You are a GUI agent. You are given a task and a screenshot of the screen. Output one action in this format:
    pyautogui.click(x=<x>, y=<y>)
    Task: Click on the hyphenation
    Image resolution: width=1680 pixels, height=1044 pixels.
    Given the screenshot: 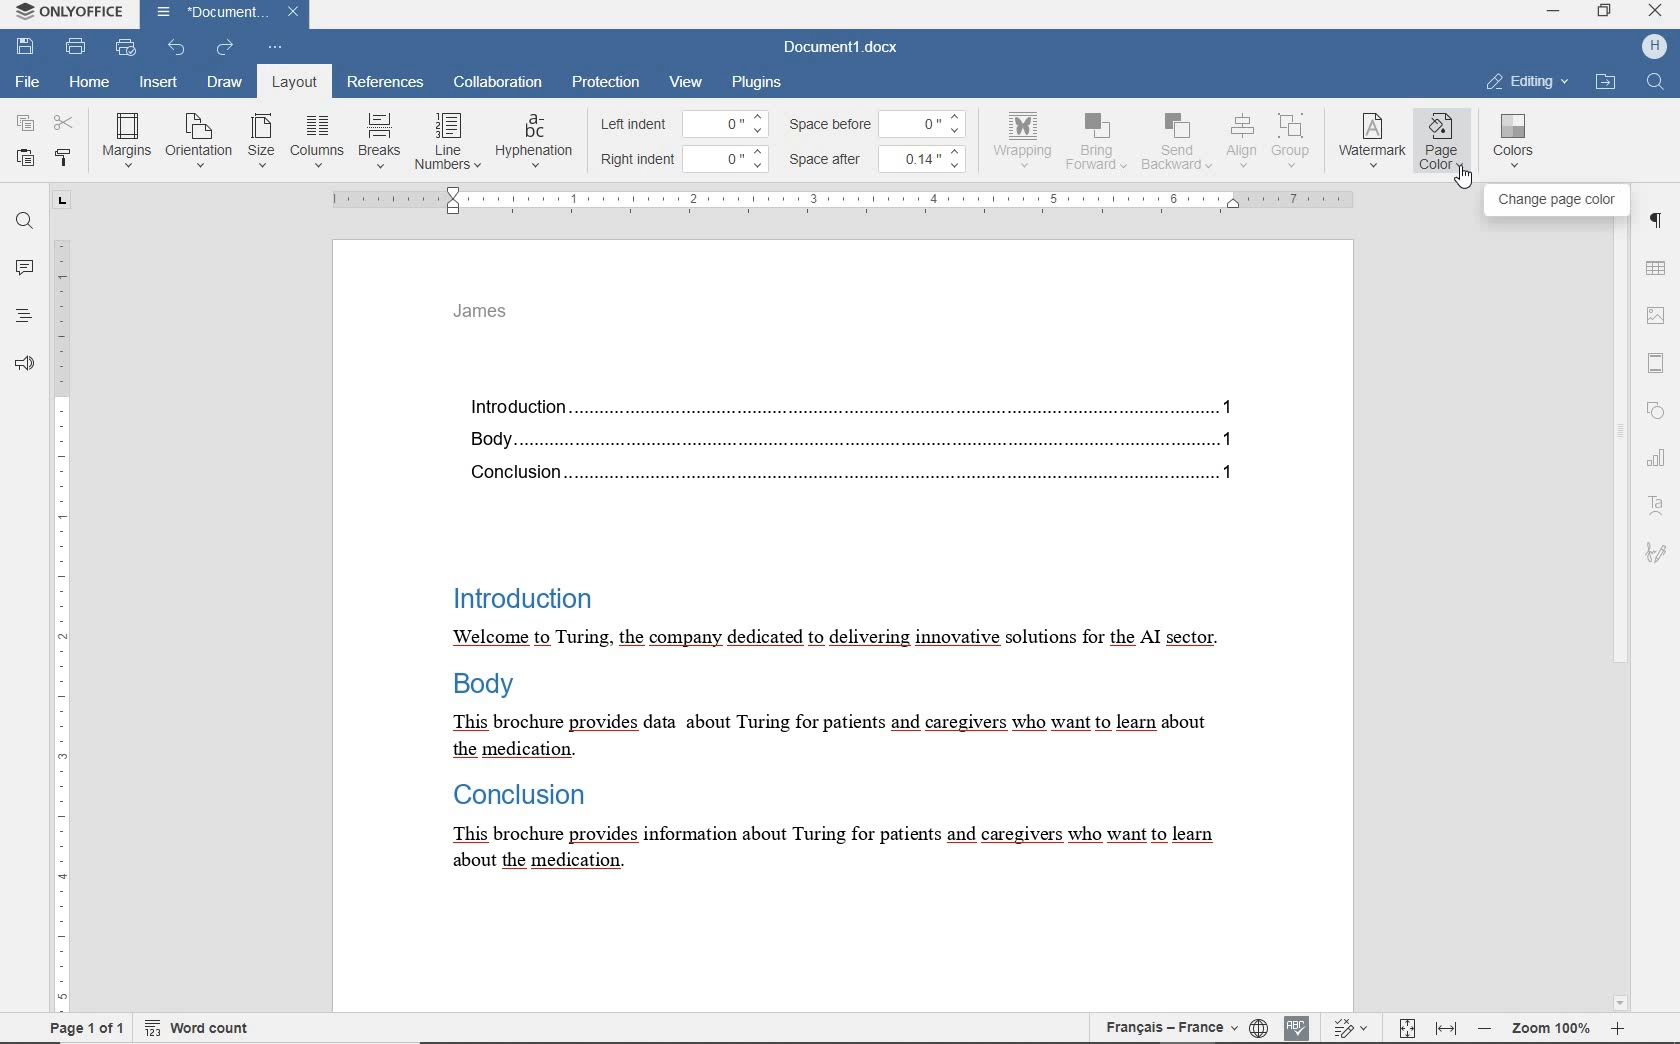 What is the action you would take?
    pyautogui.click(x=538, y=148)
    